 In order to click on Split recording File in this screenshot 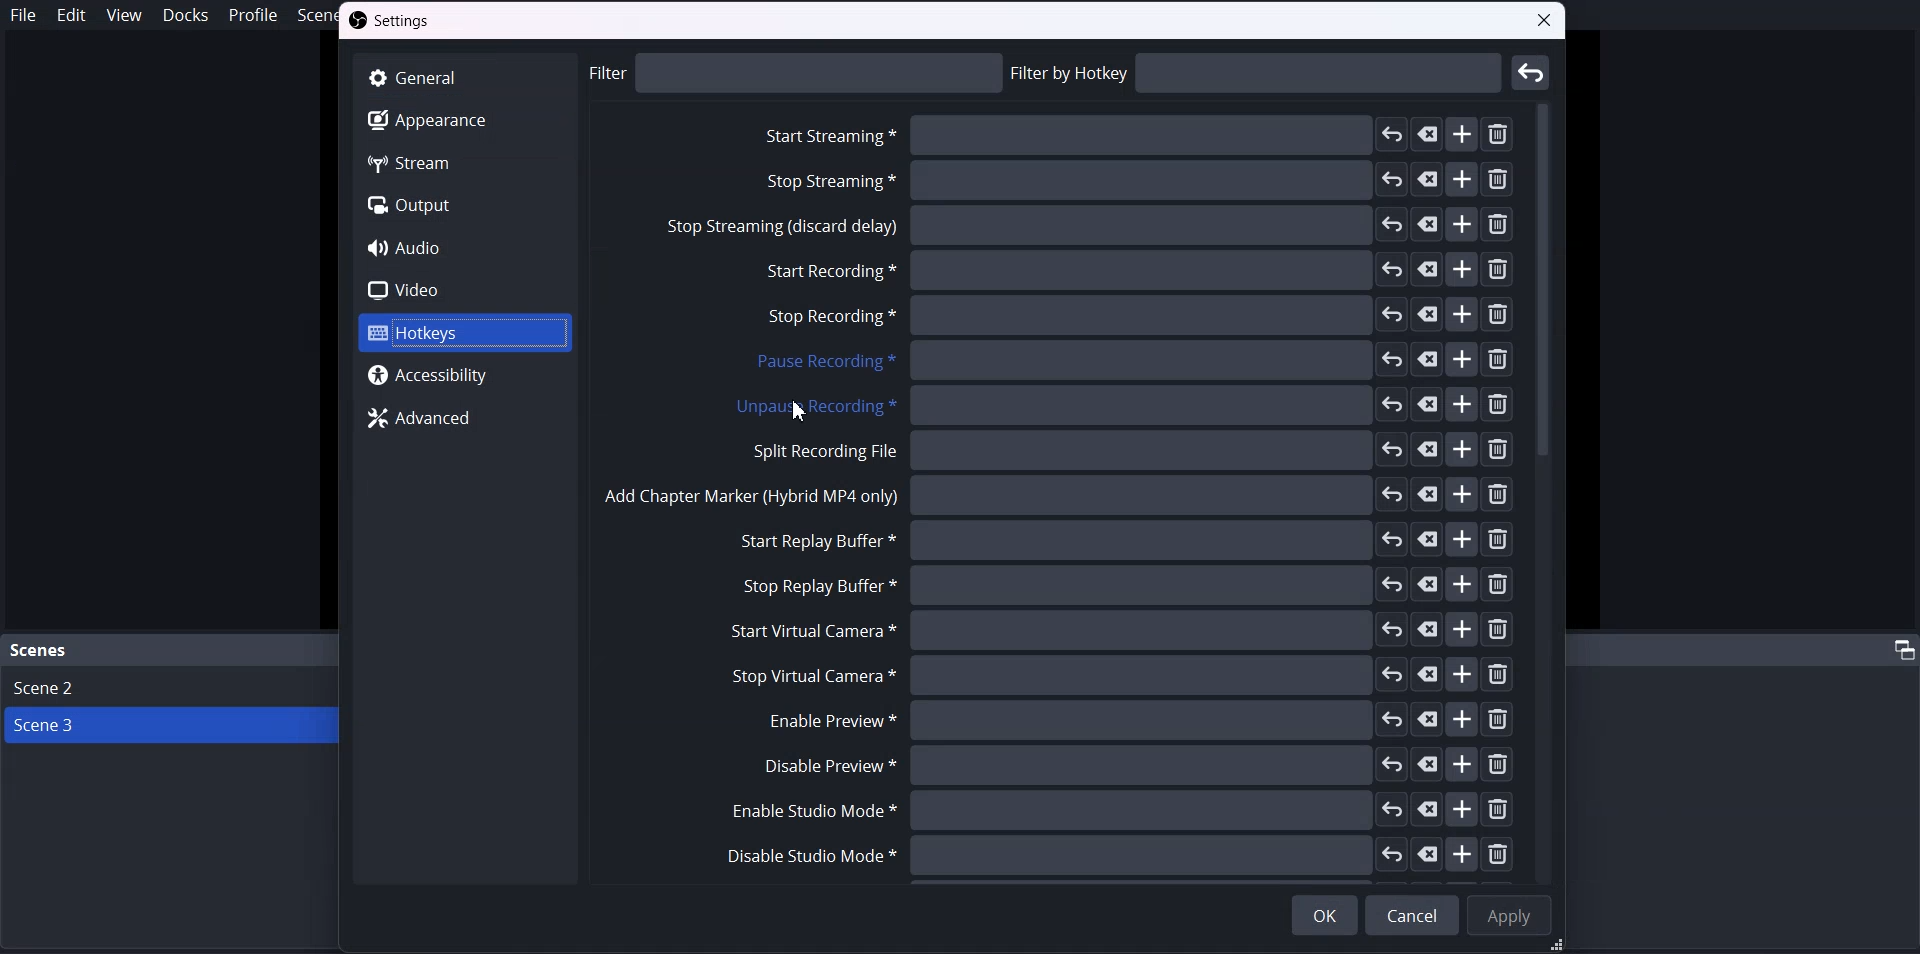, I will do `click(1028, 448)`.